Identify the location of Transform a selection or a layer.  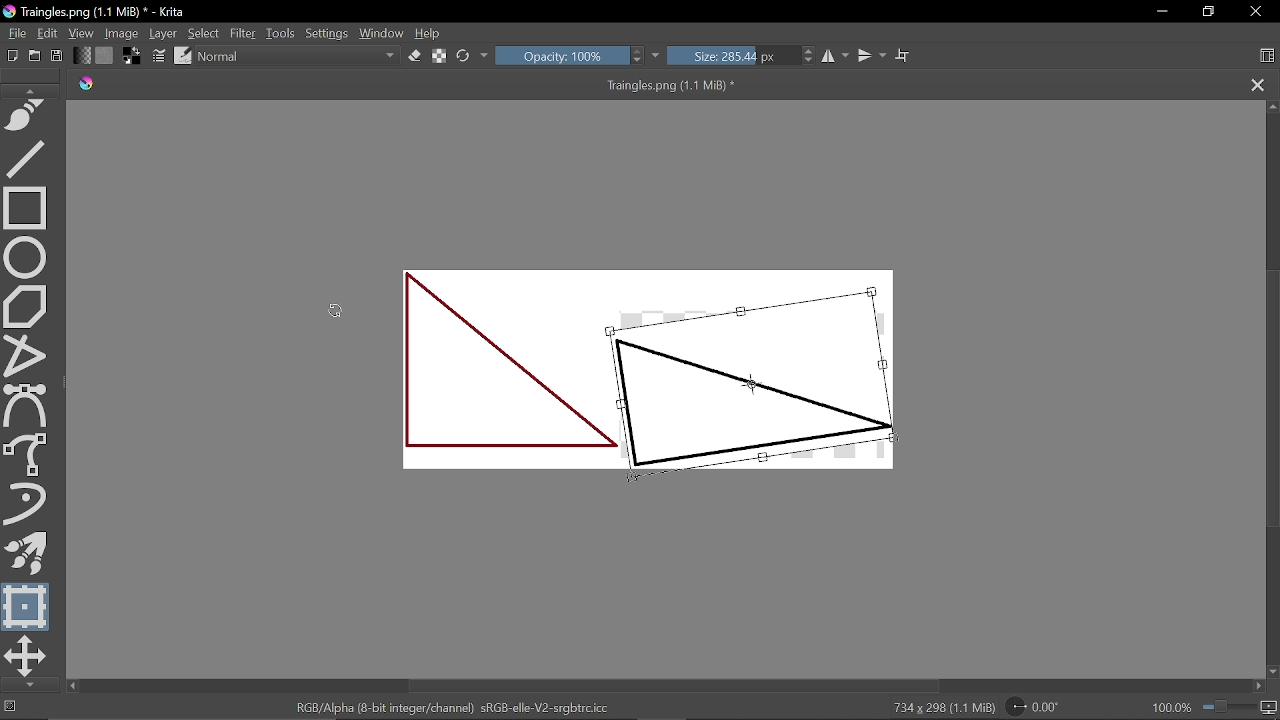
(27, 606).